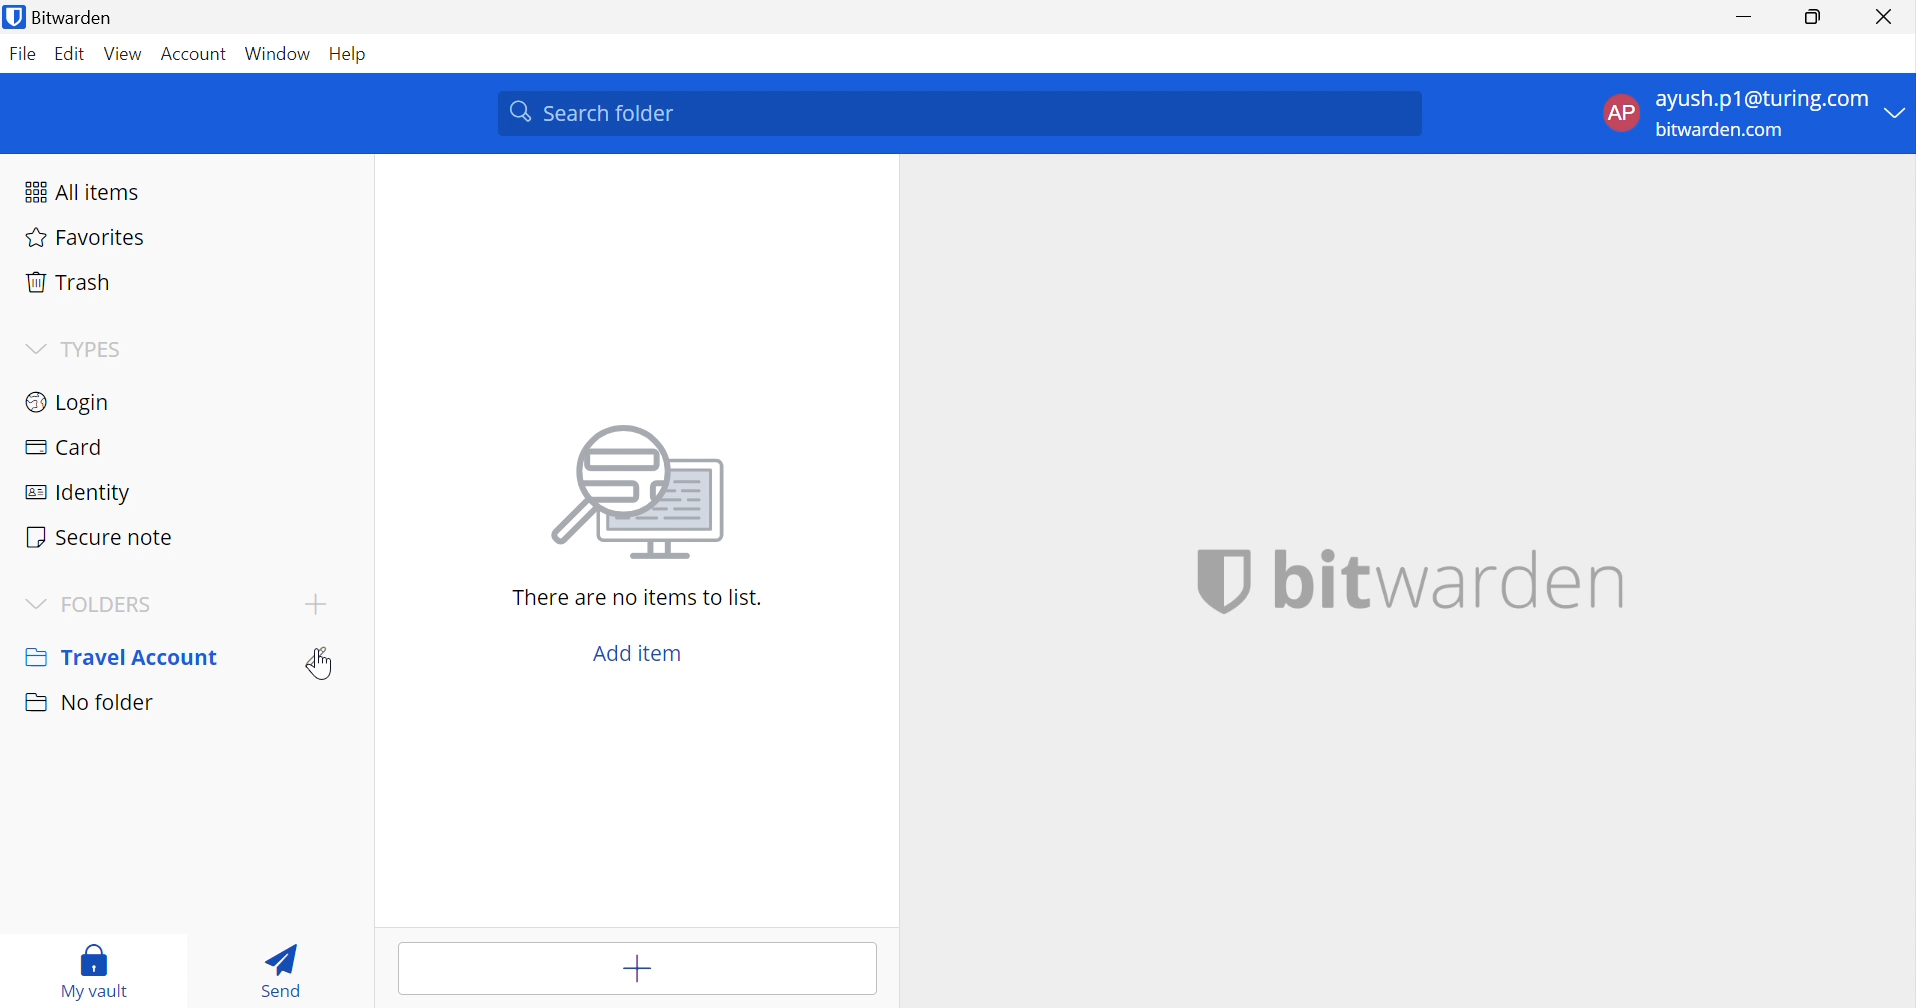  I want to click on Identity, so click(82, 492).